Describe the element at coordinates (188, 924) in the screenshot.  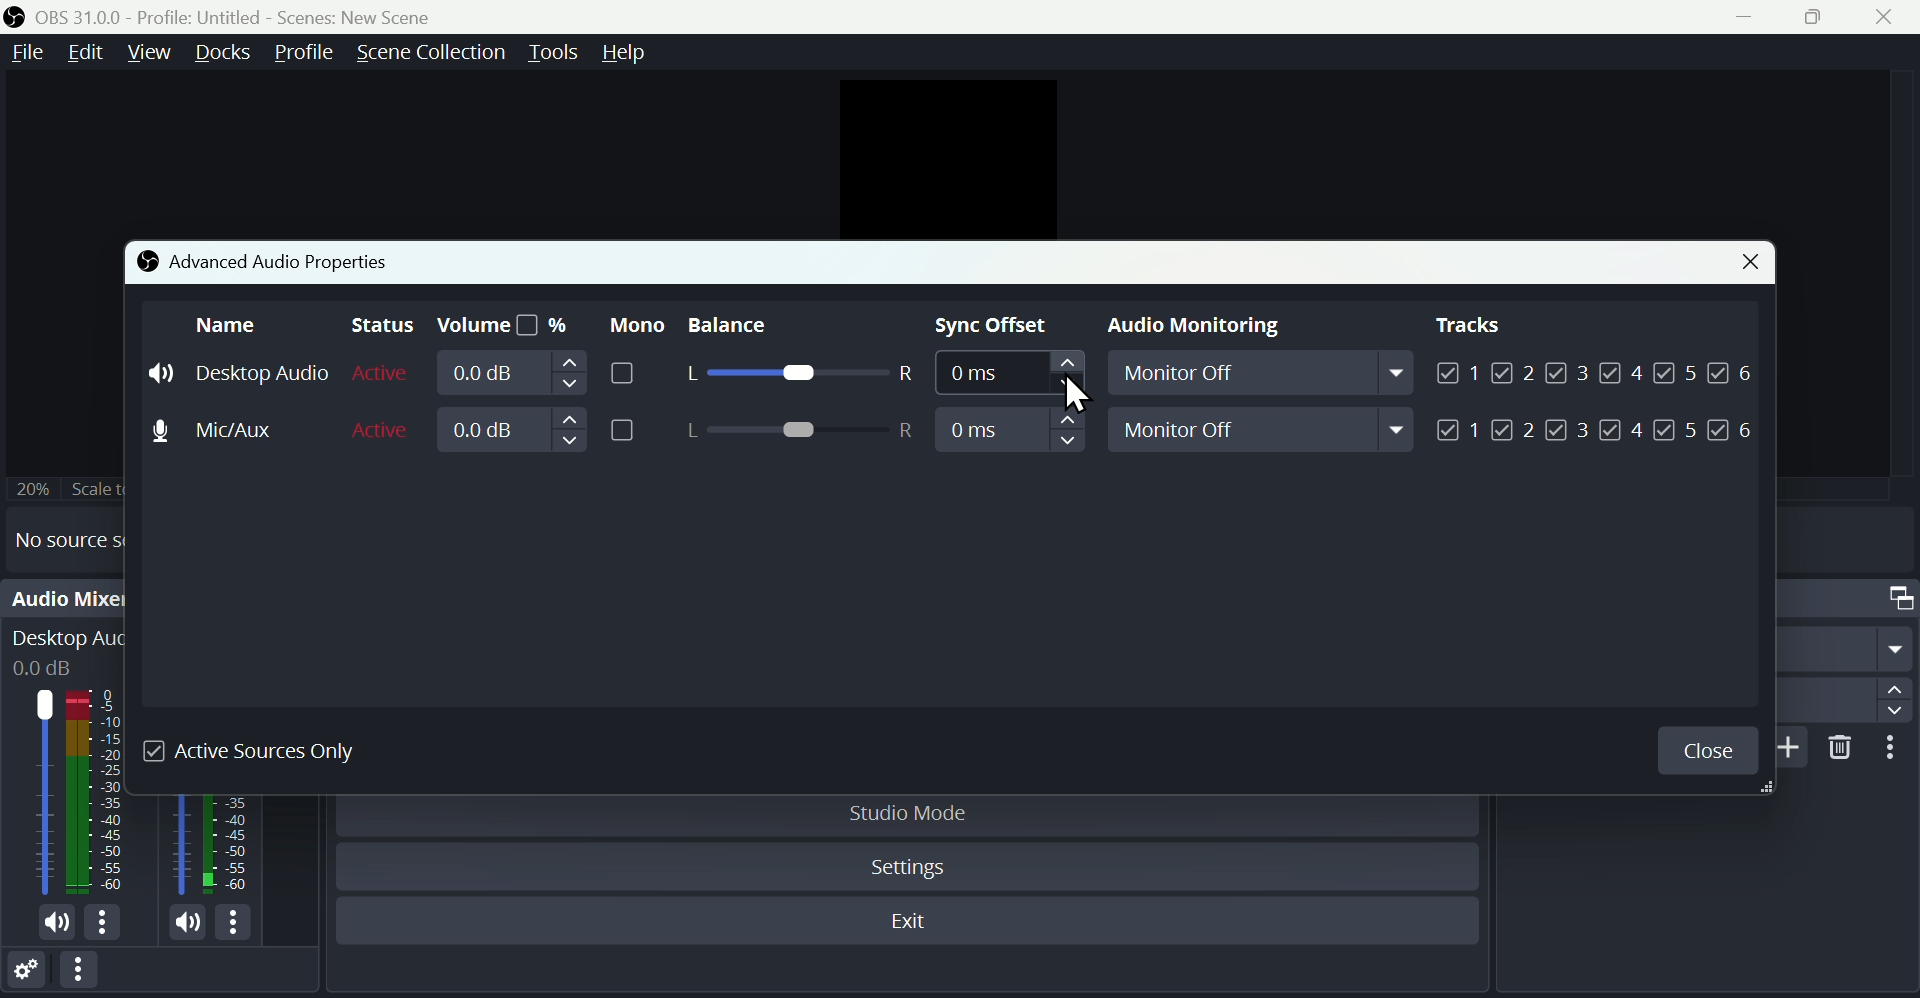
I see `(un)mute` at that location.